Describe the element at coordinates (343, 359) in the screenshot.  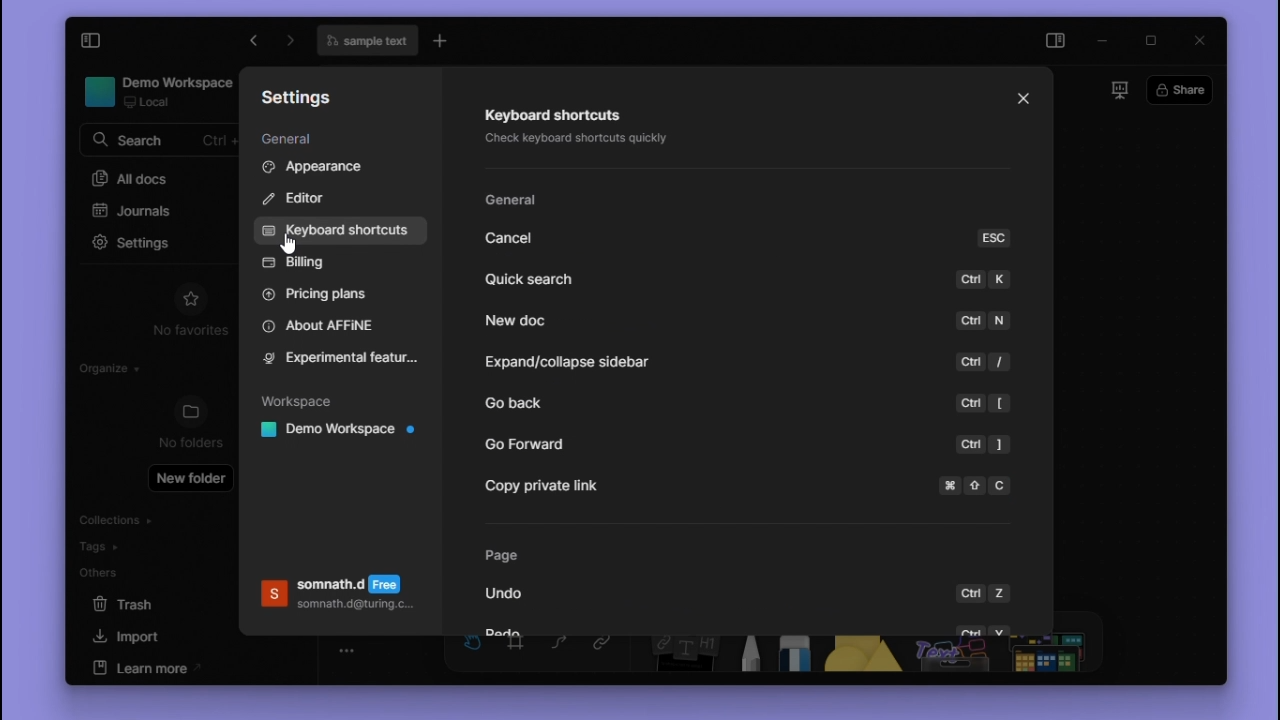
I see `Experimental features` at that location.